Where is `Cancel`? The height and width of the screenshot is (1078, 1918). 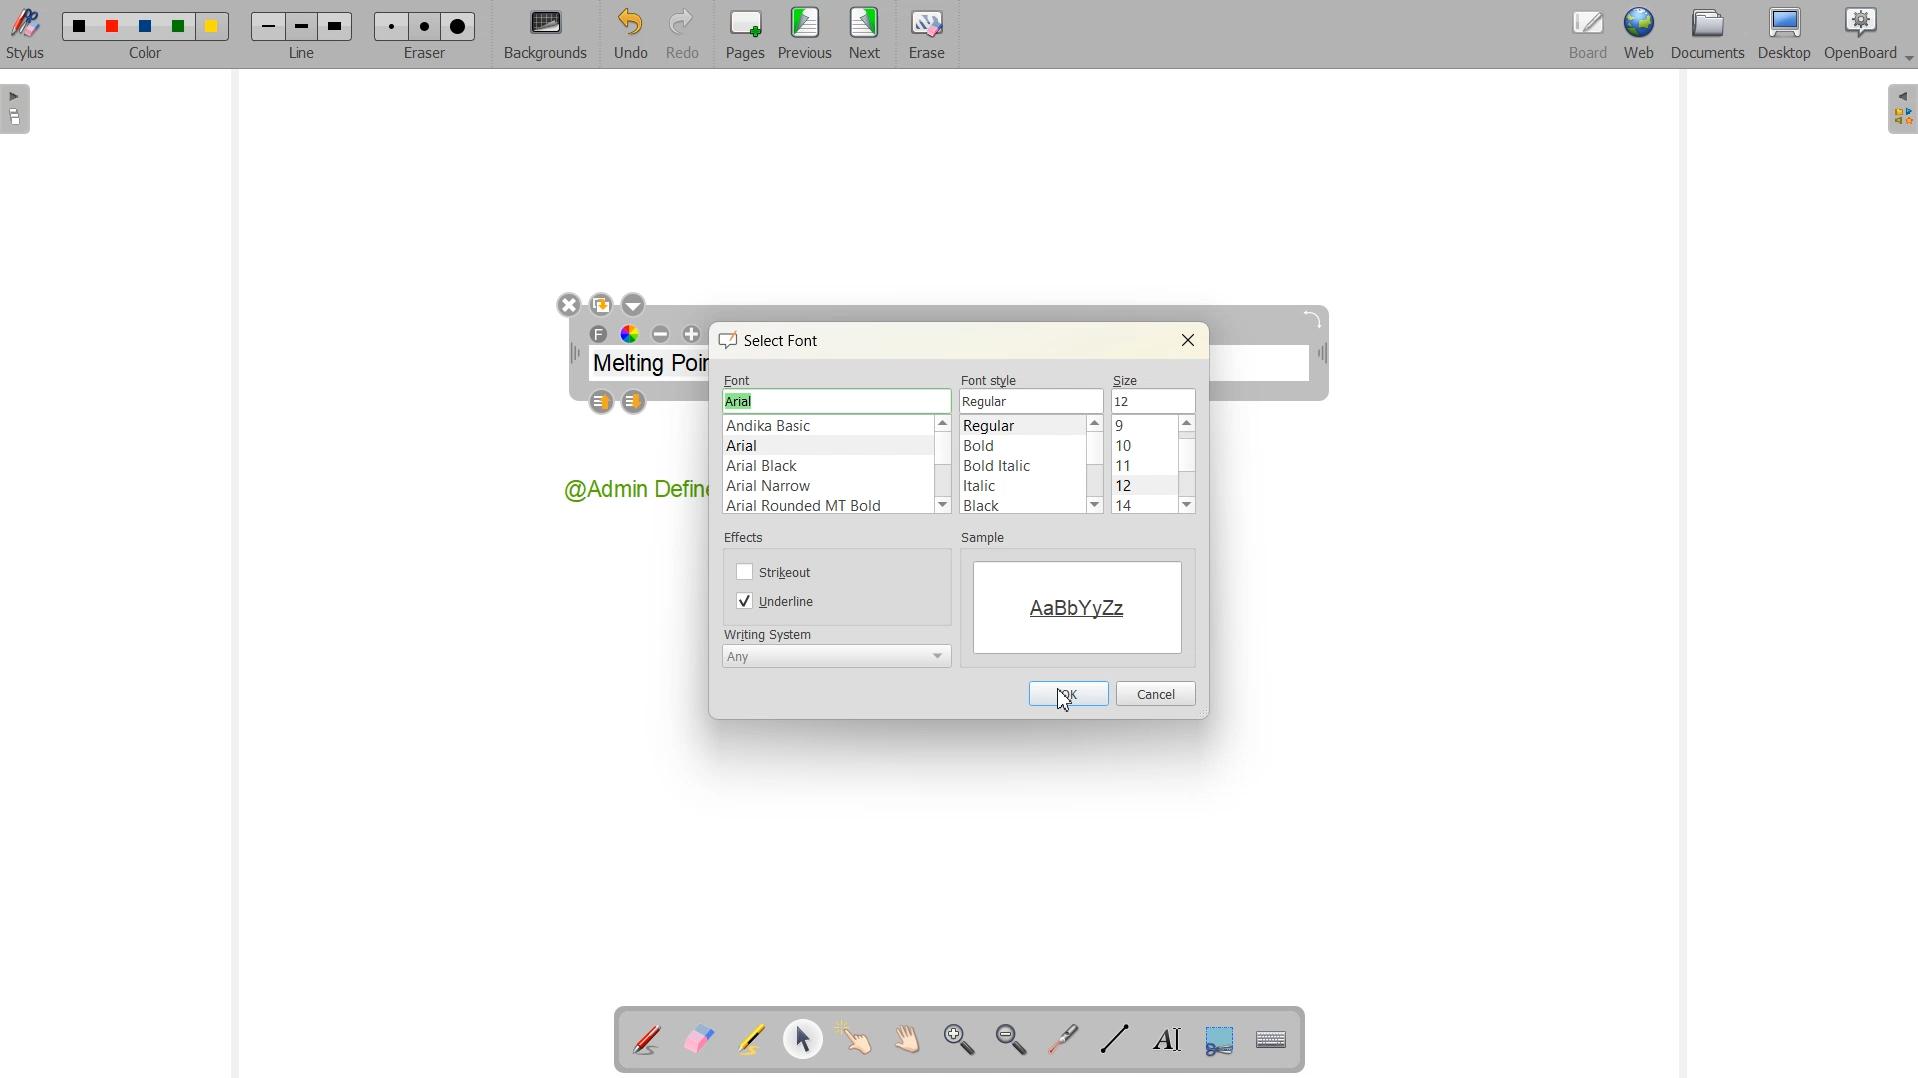
Cancel is located at coordinates (1156, 694).